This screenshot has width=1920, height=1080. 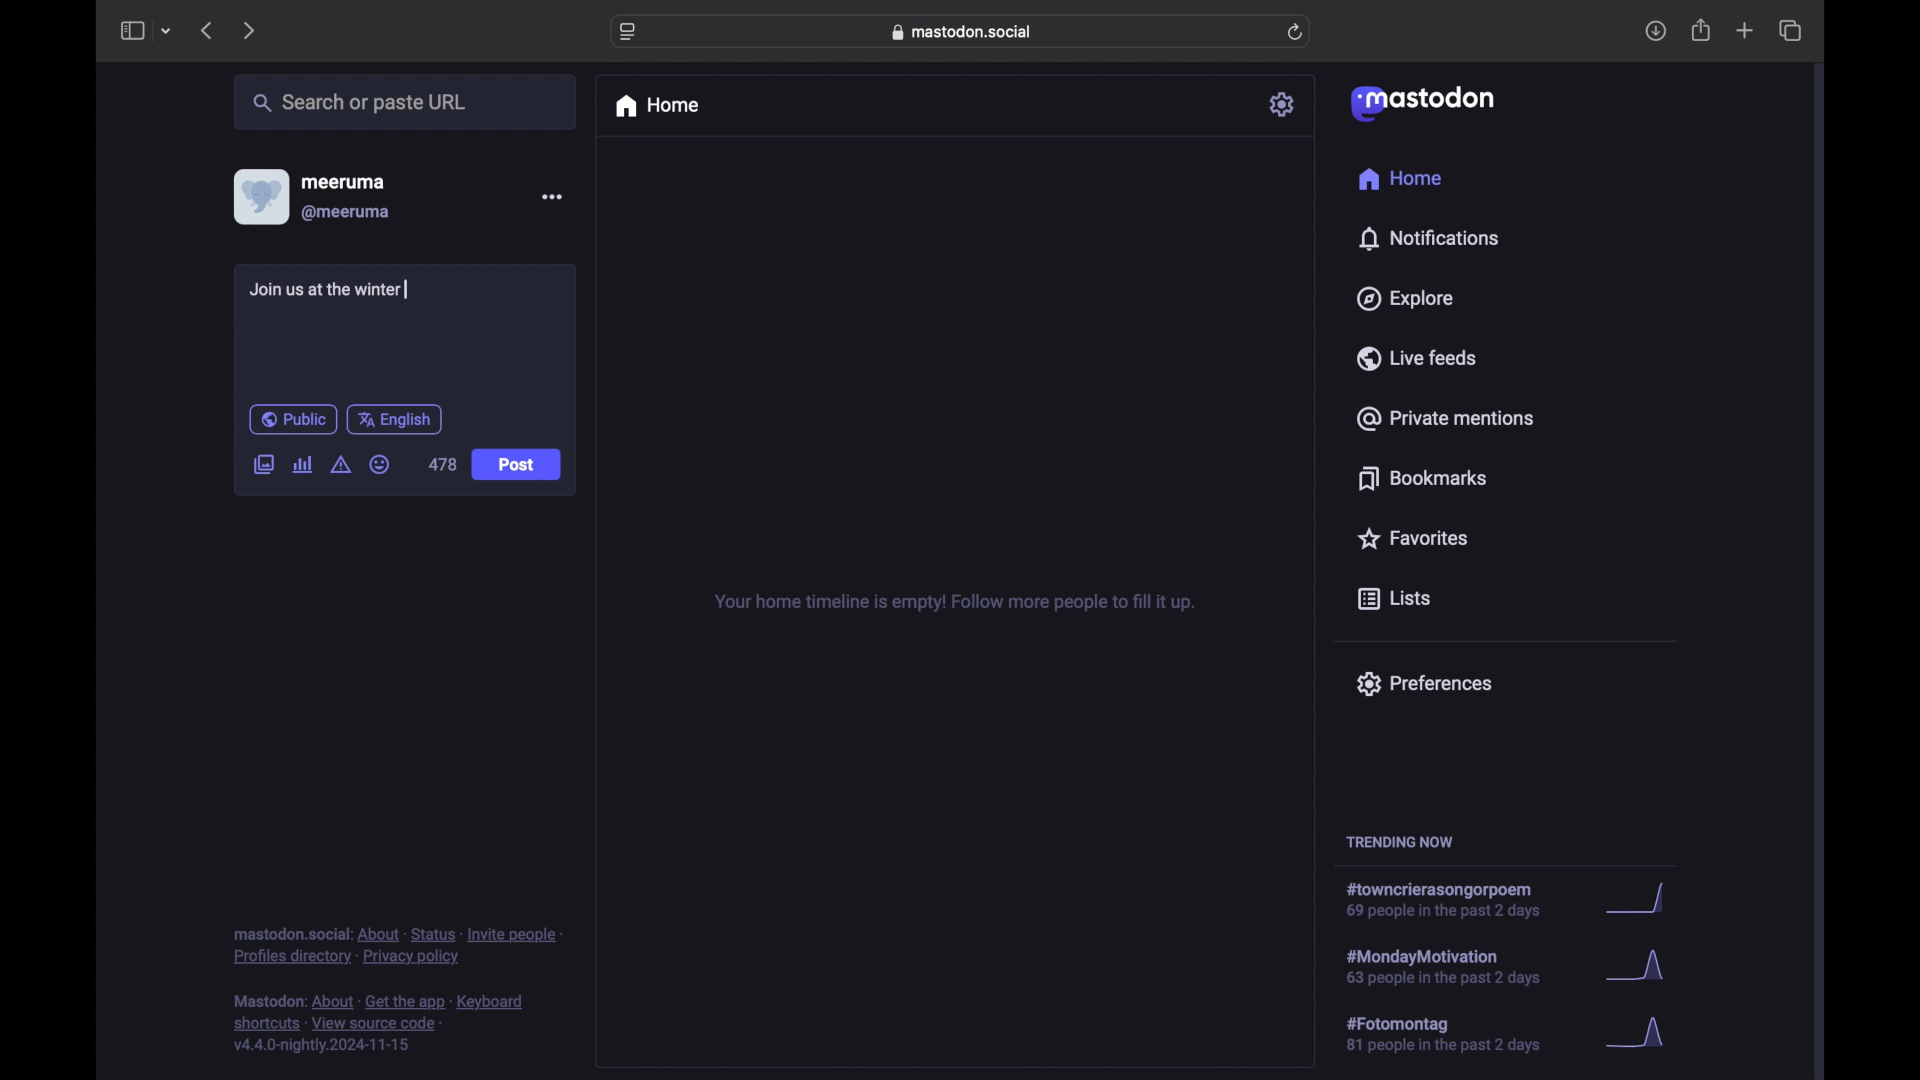 What do you see at coordinates (1418, 358) in the screenshot?
I see `live feeds` at bounding box center [1418, 358].